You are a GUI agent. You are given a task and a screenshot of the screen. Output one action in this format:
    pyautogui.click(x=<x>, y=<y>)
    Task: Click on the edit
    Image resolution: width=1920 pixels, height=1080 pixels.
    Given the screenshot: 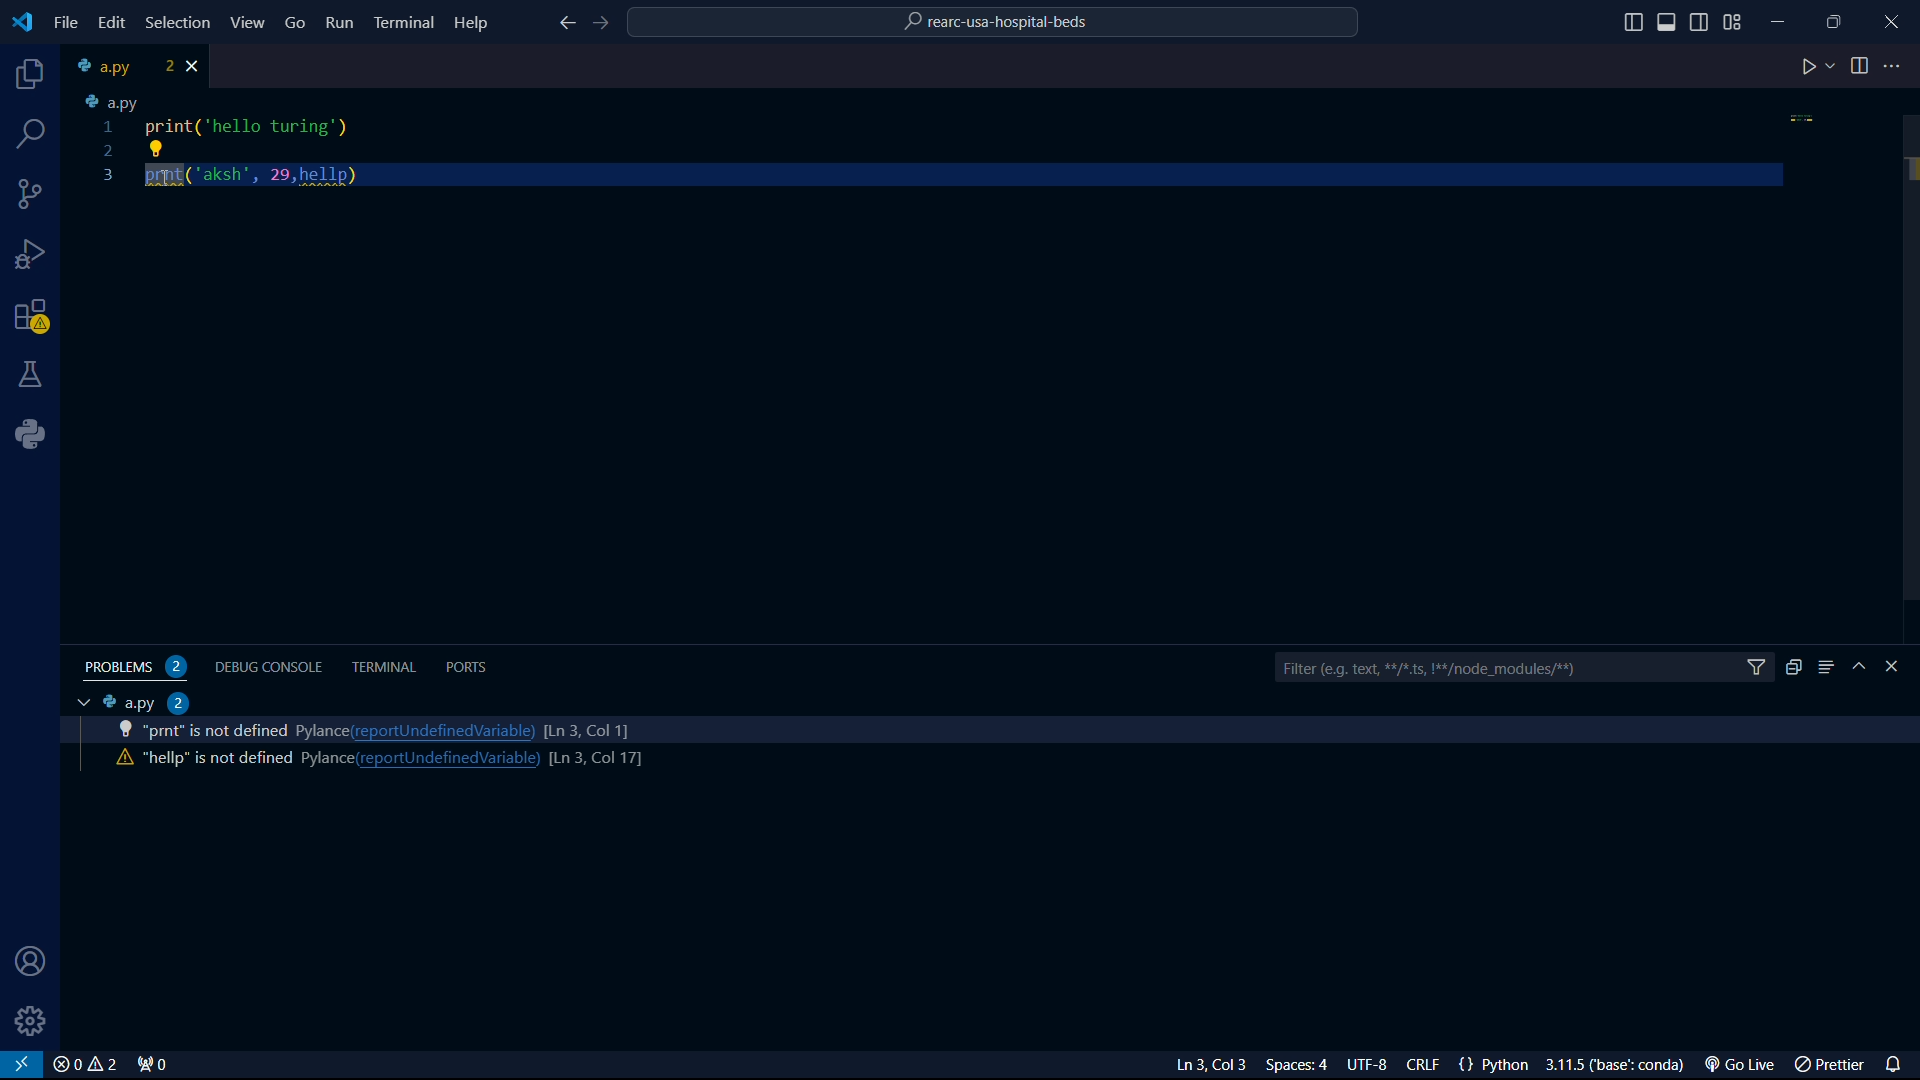 What is the action you would take?
    pyautogui.click(x=110, y=22)
    